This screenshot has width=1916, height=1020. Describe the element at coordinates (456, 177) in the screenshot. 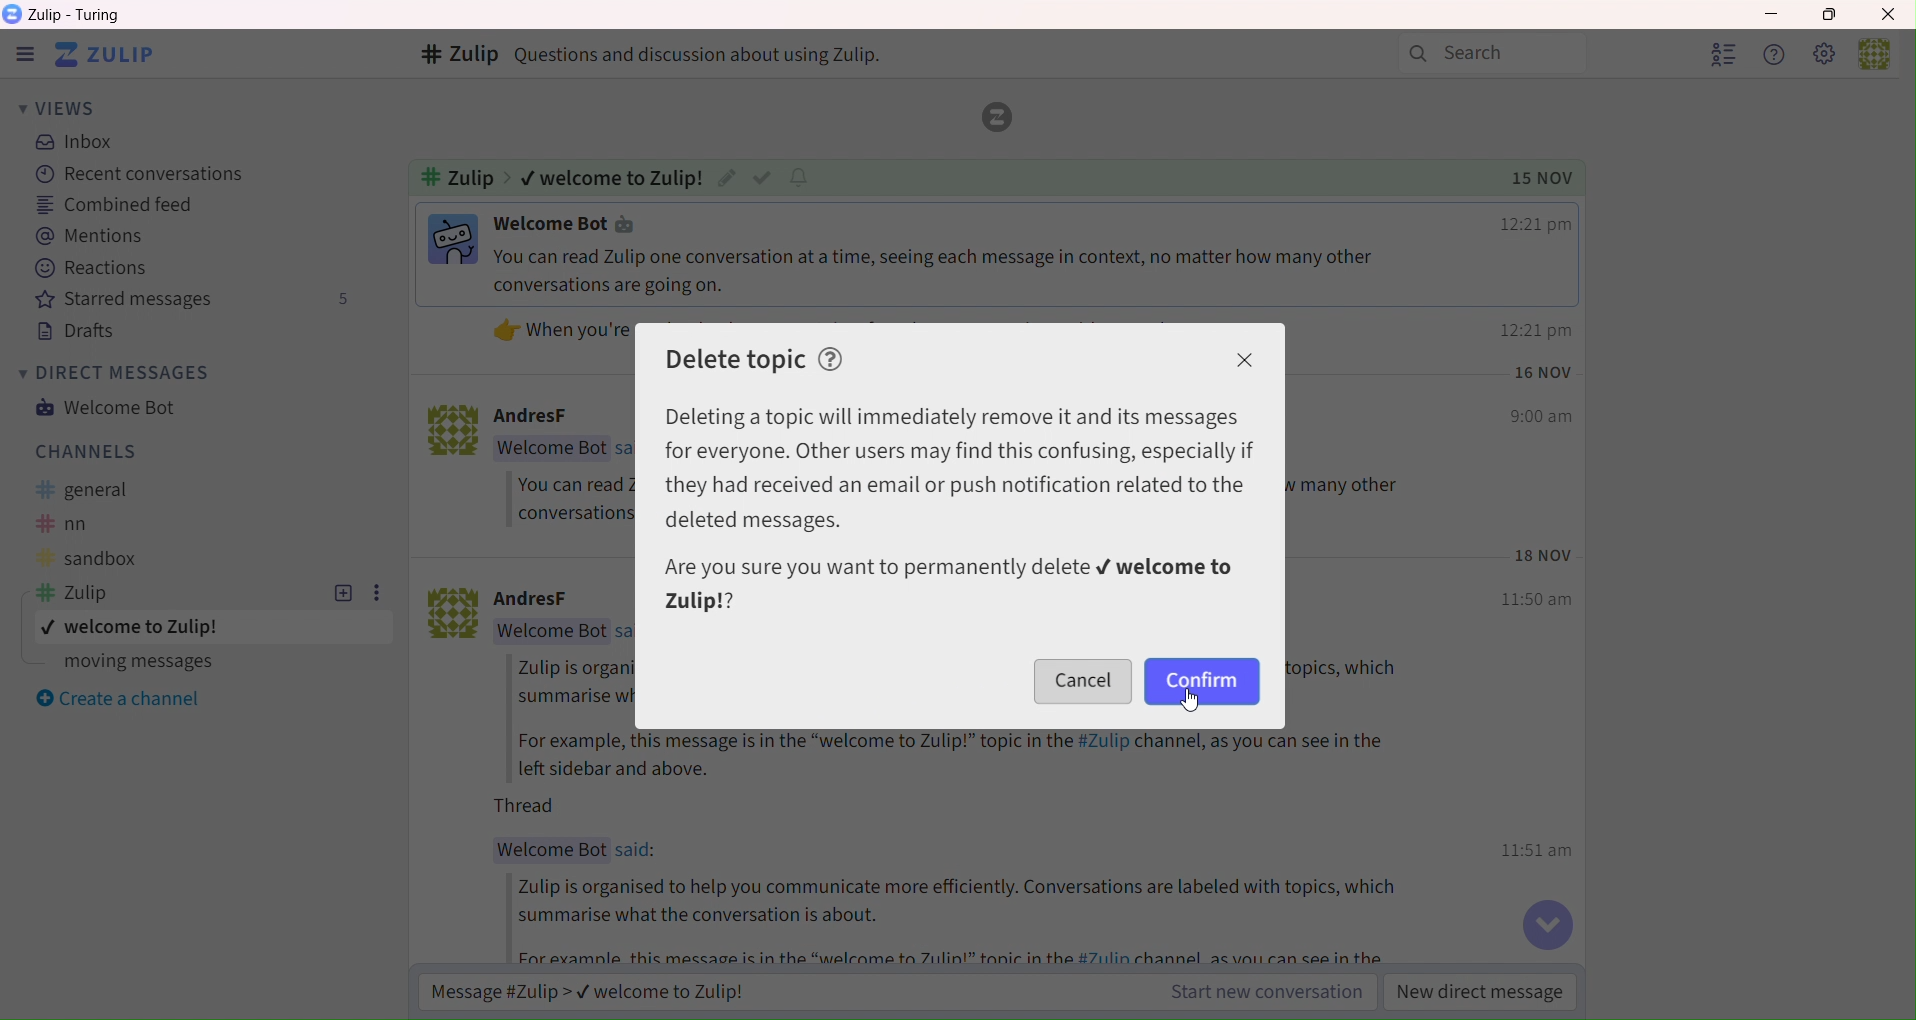

I see `Text` at that location.